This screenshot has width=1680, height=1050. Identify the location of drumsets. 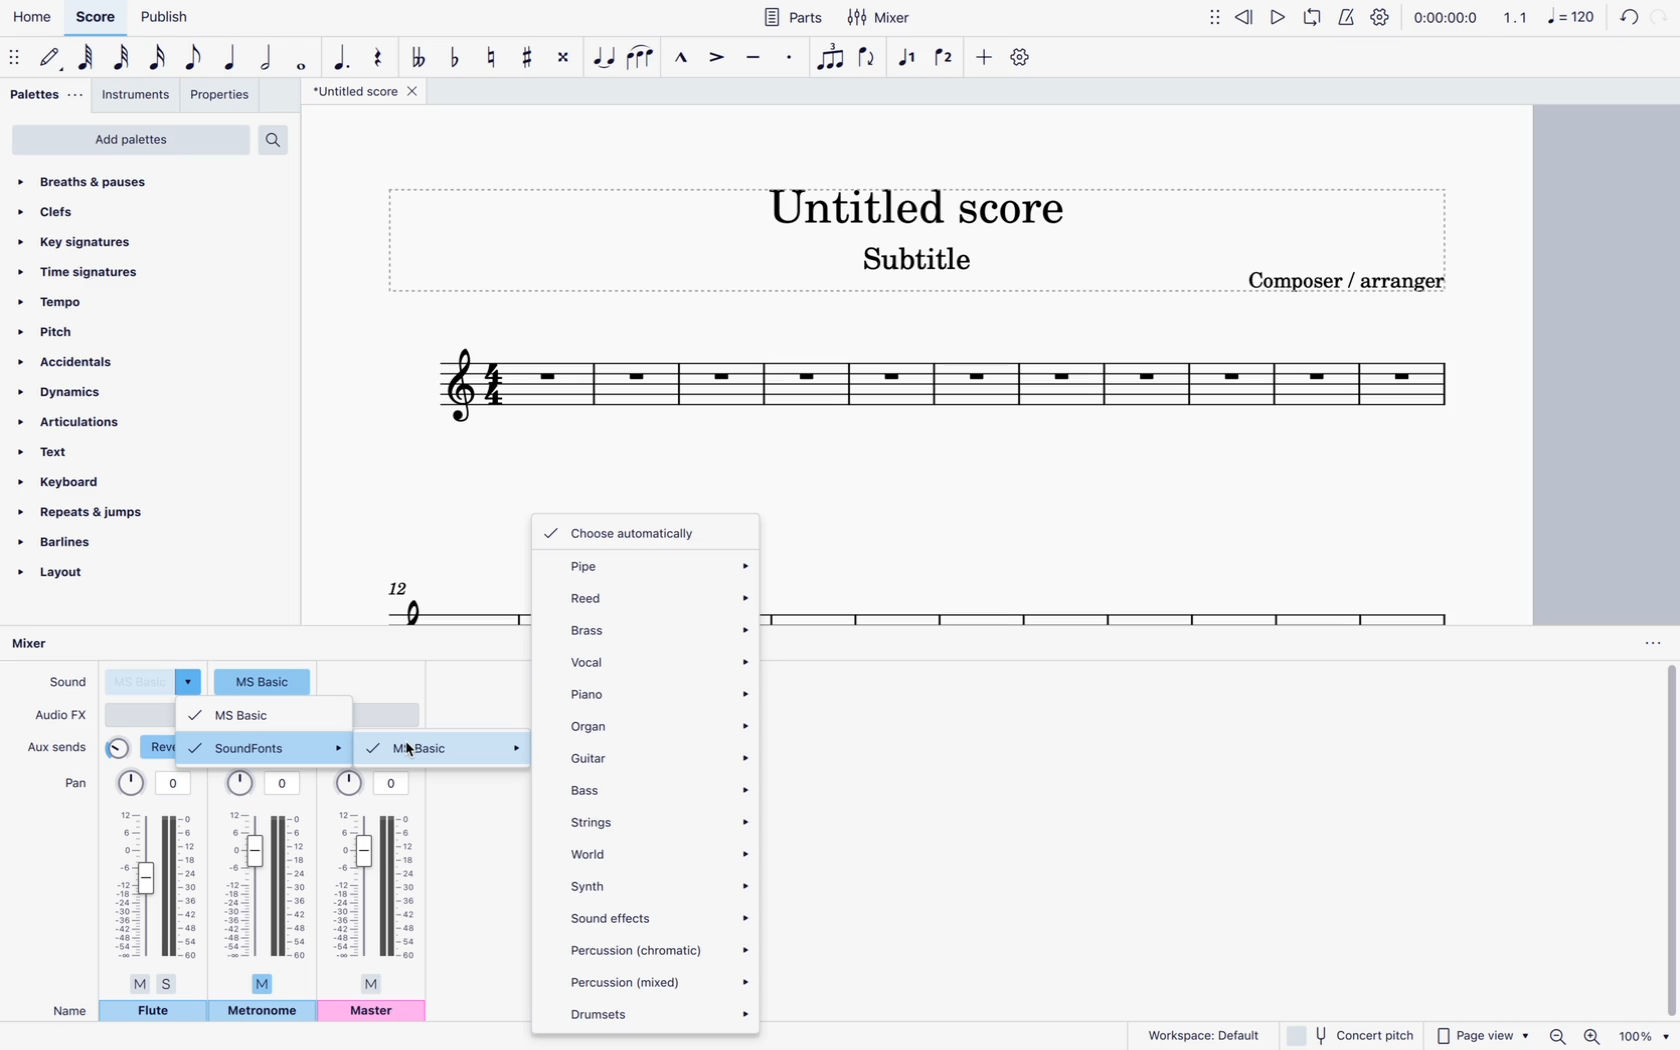
(657, 1012).